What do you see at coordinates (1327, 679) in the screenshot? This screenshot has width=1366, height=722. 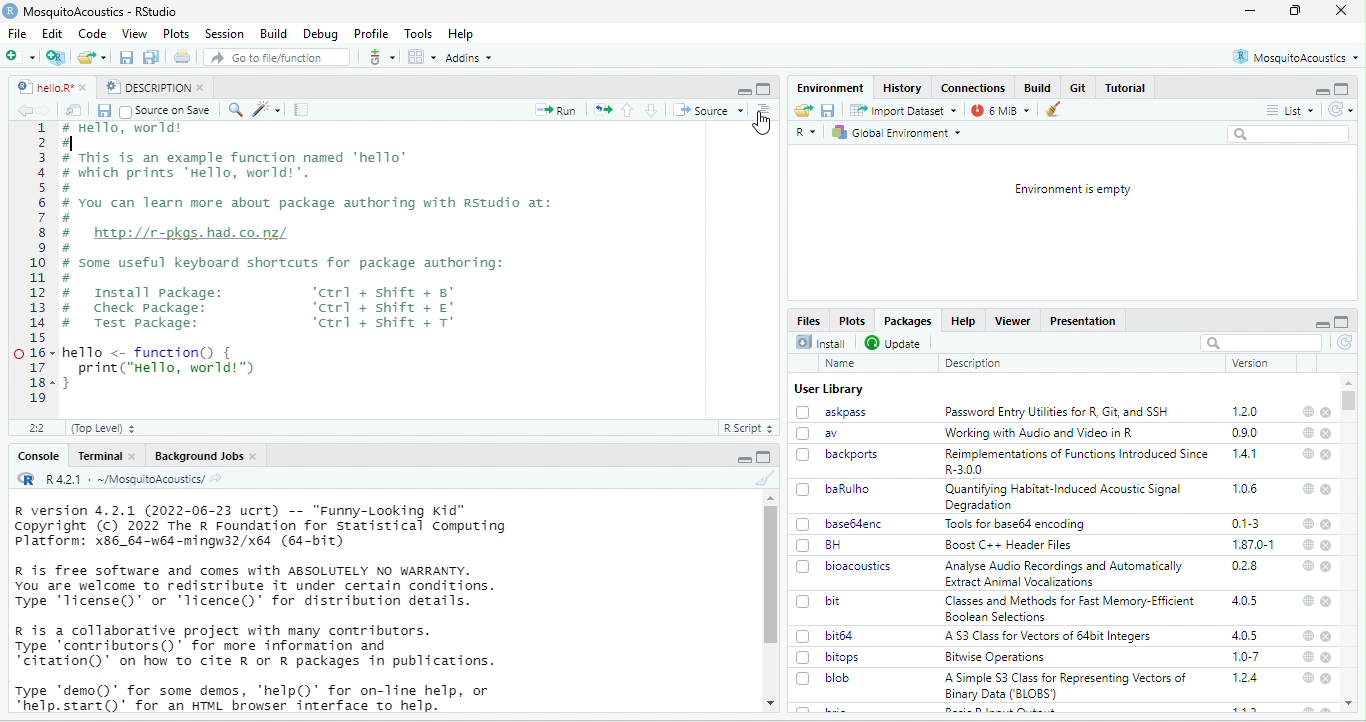 I see `close` at bounding box center [1327, 679].